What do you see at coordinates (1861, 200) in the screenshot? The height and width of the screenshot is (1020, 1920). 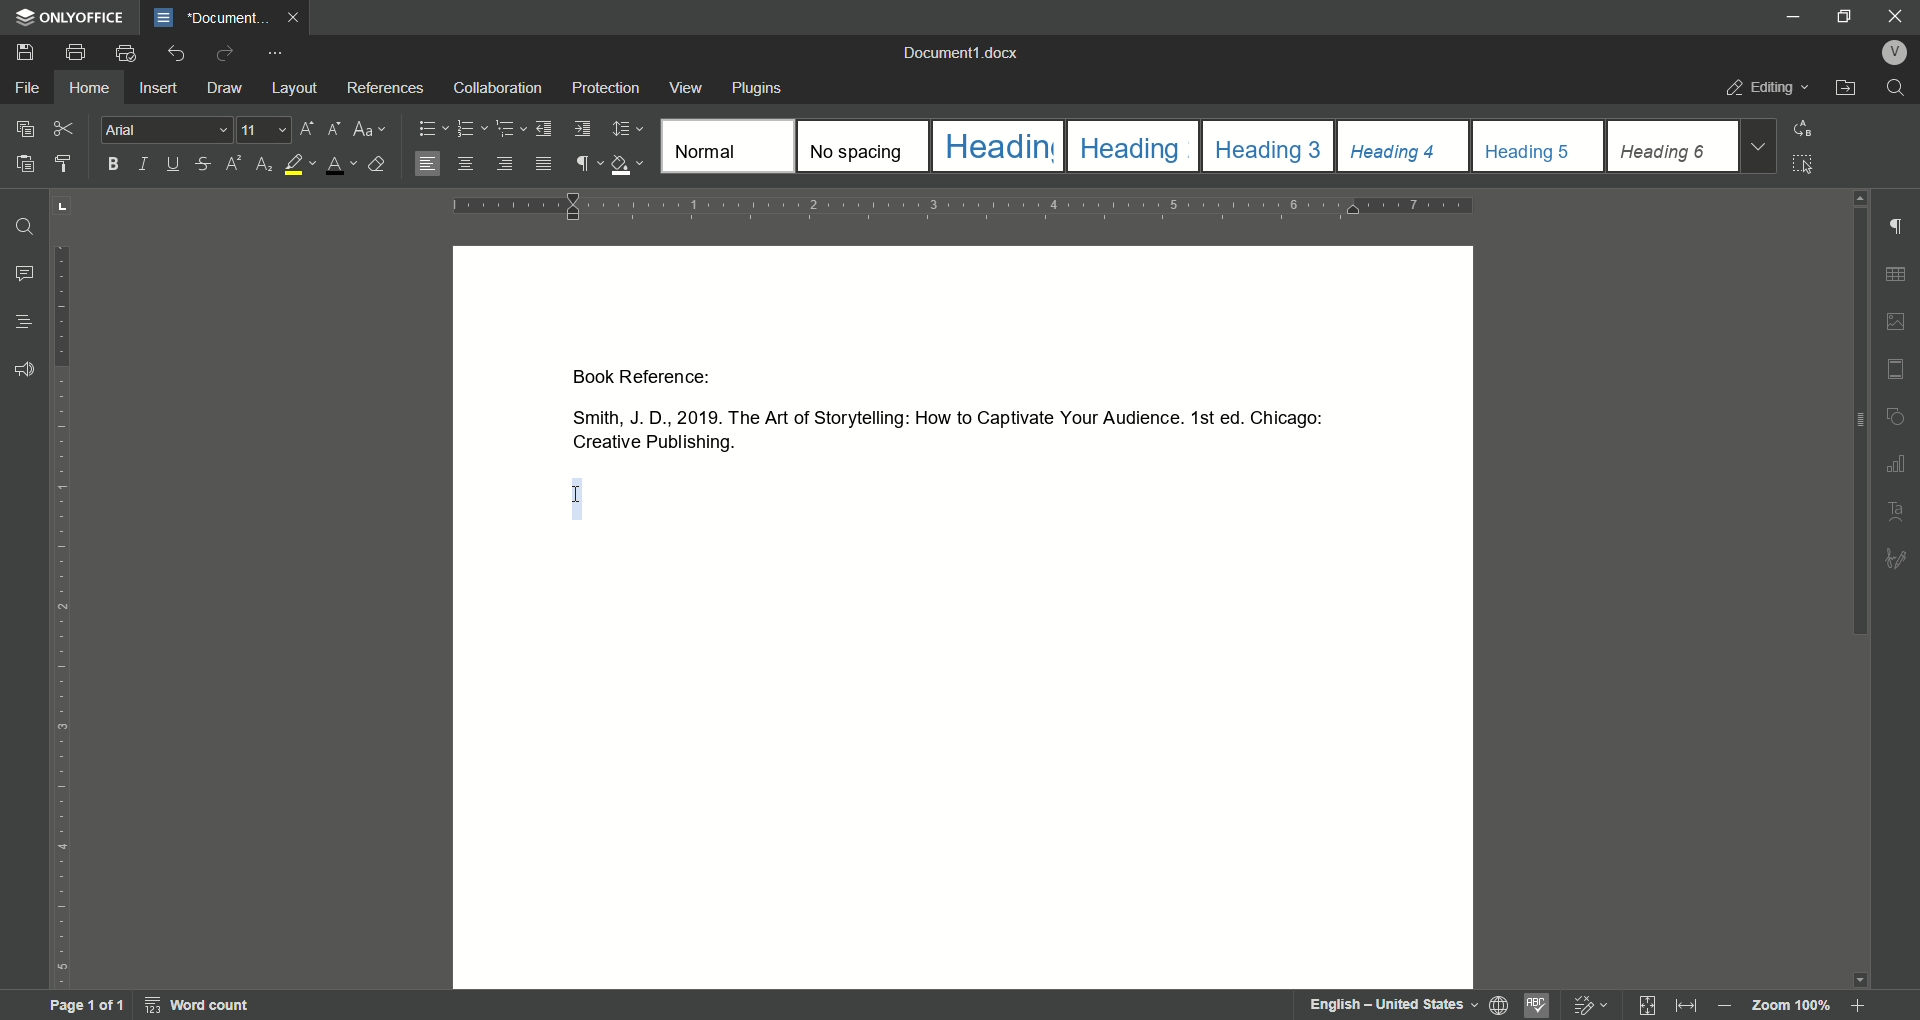 I see `roll` at bounding box center [1861, 200].